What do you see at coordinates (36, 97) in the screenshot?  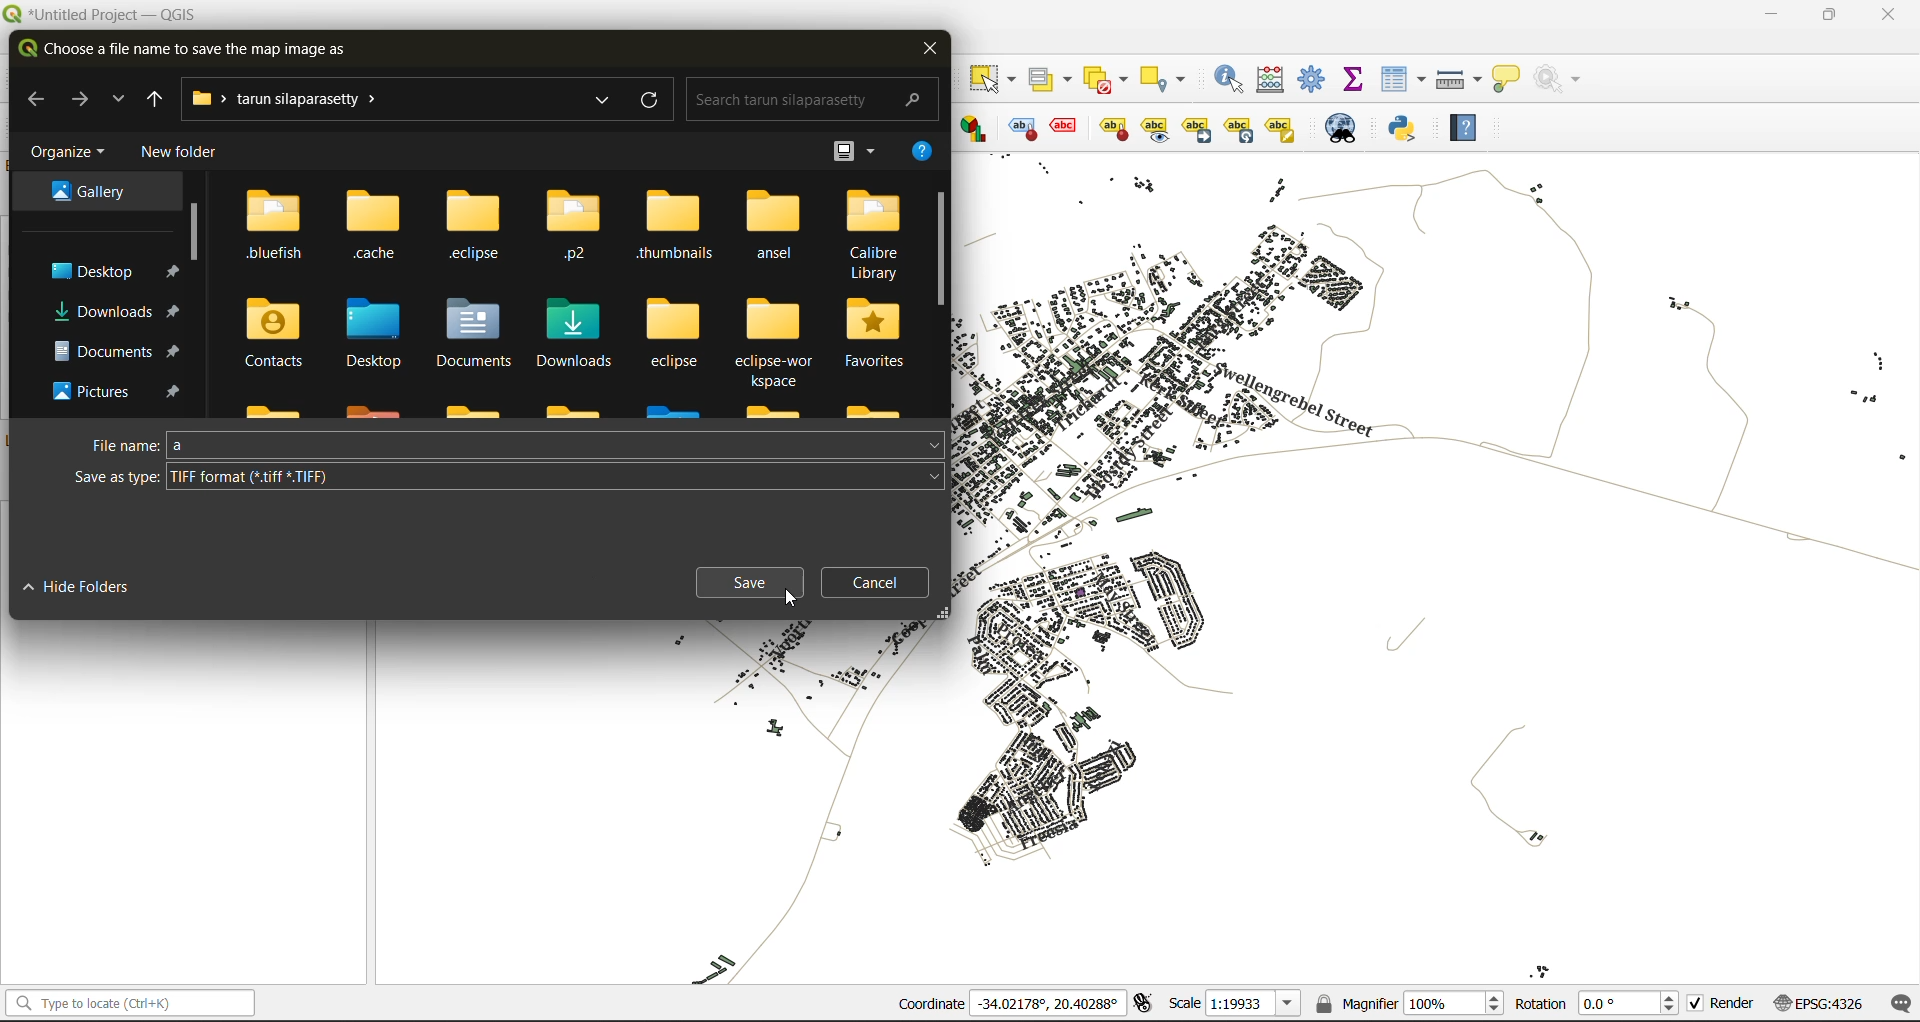 I see `back` at bounding box center [36, 97].